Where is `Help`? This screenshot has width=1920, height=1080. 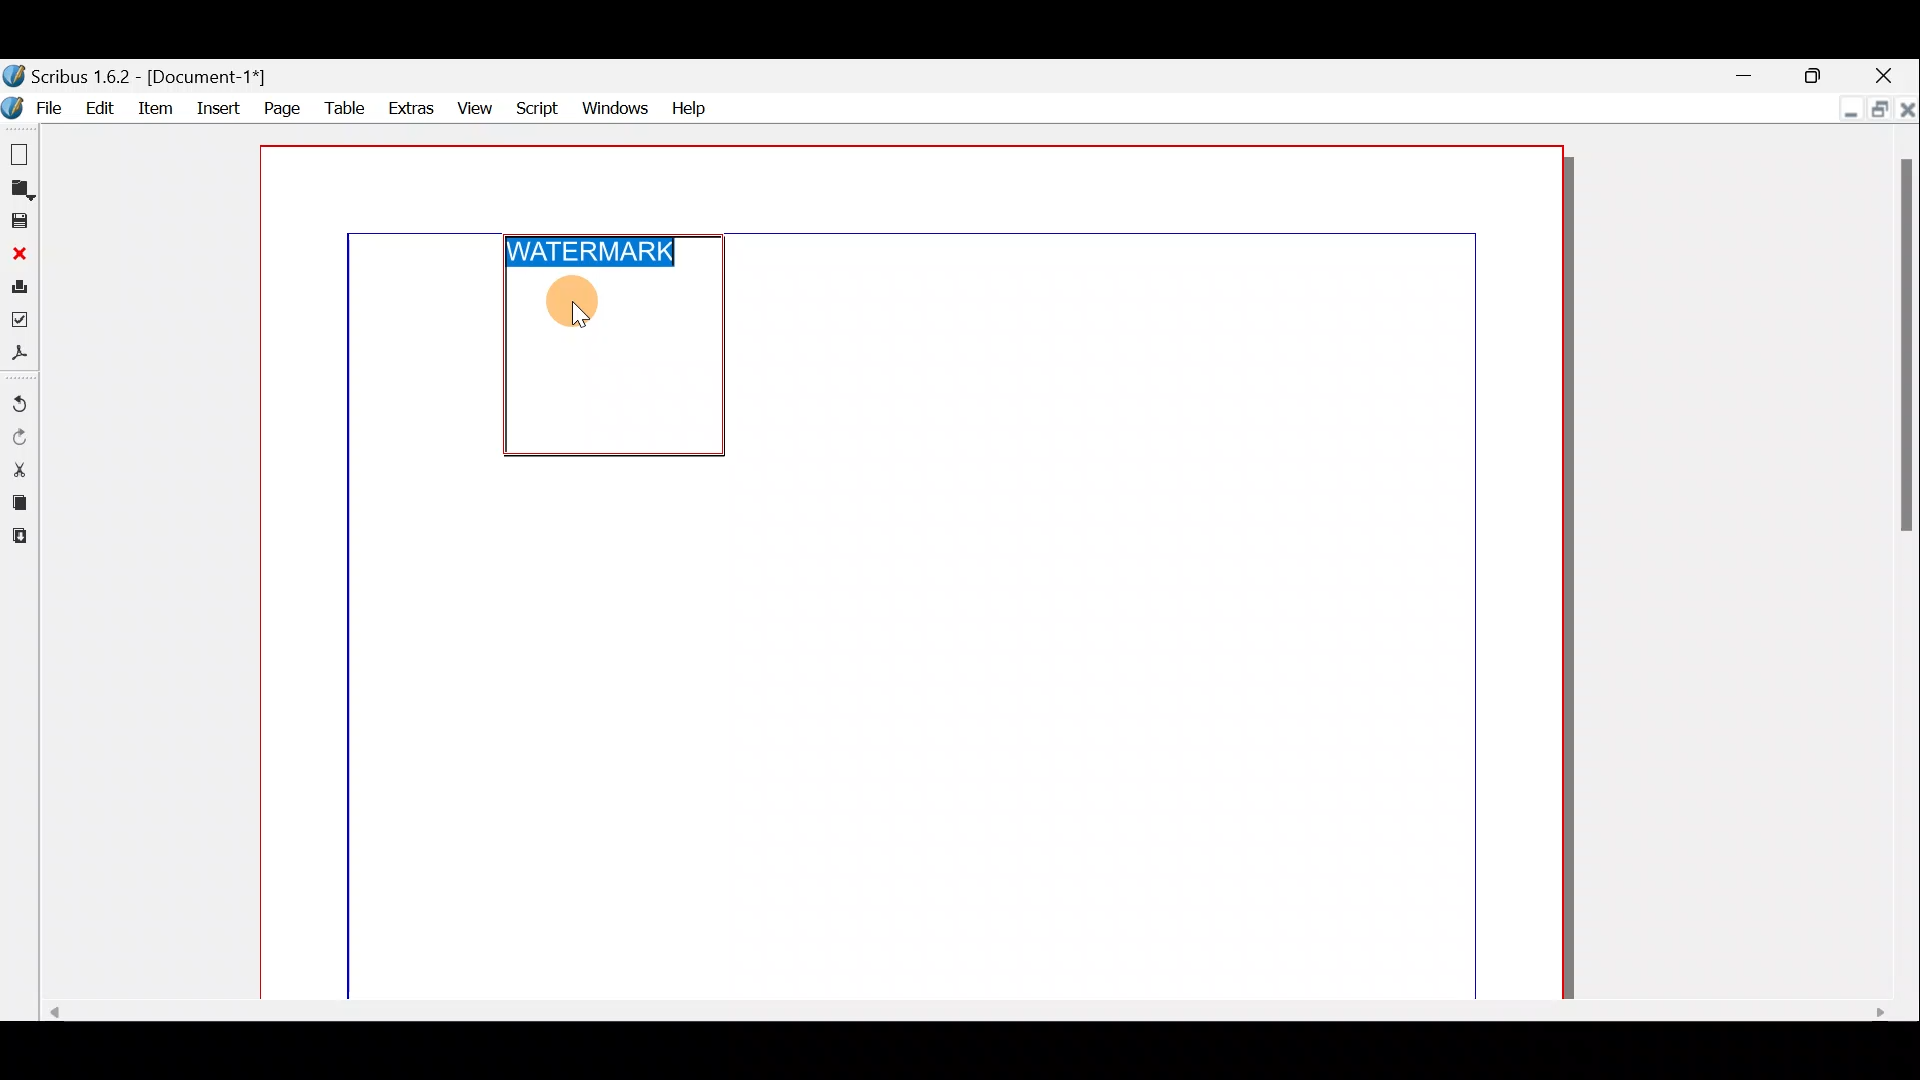 Help is located at coordinates (688, 105).